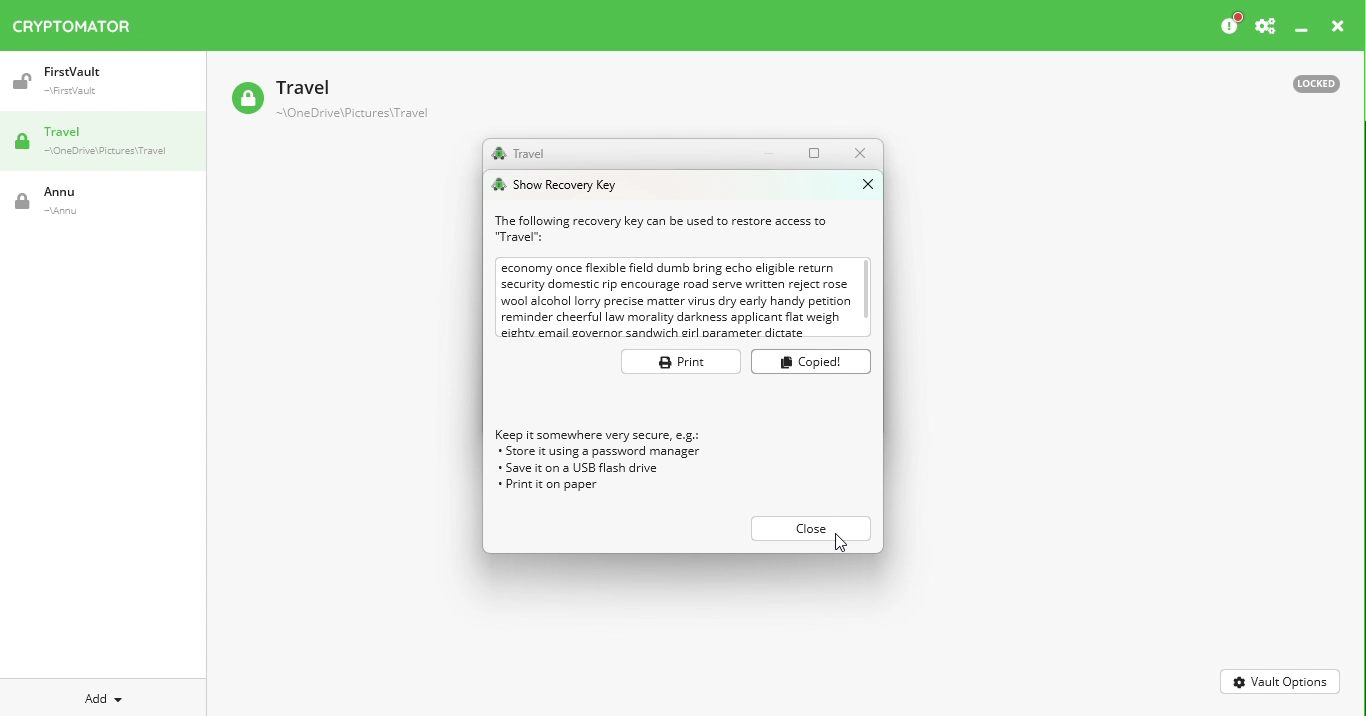 This screenshot has height=716, width=1366. I want to click on Travel, so click(110, 143).